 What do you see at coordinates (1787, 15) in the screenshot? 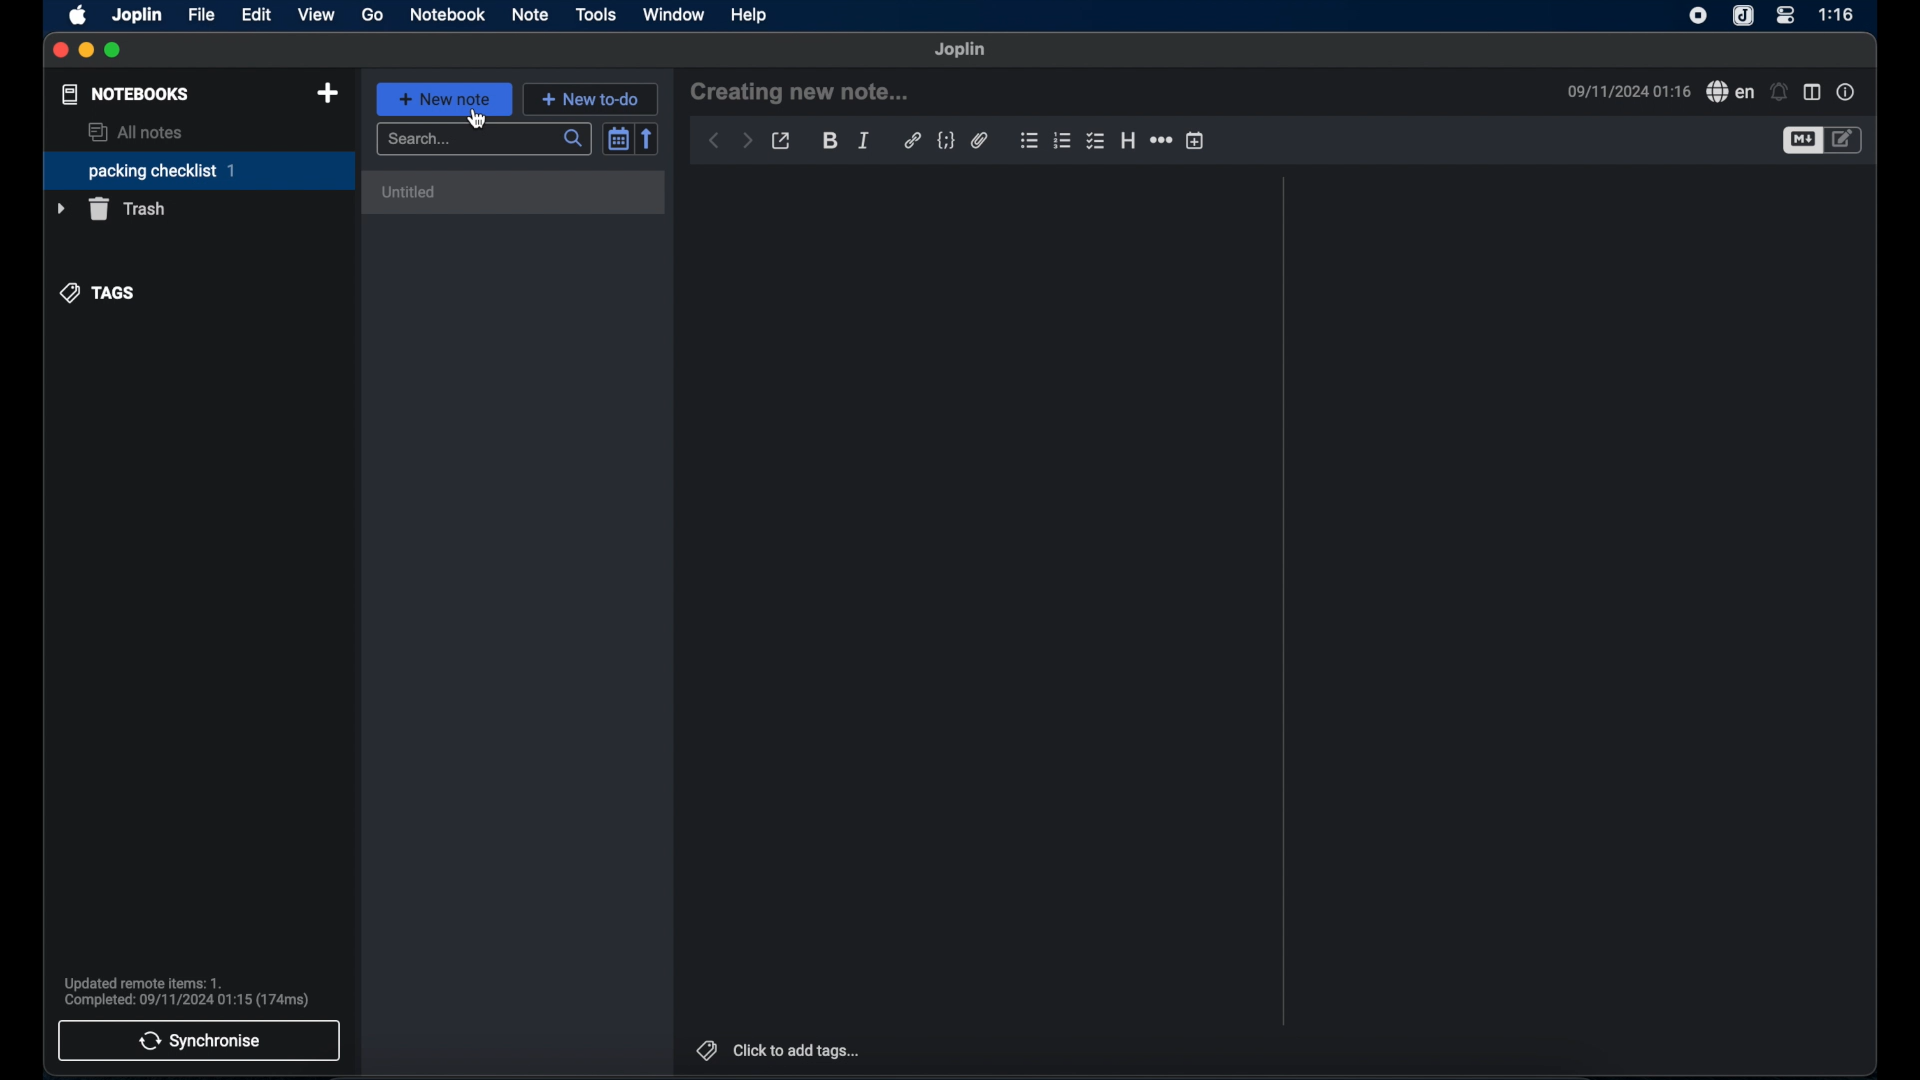
I see `control center` at bounding box center [1787, 15].